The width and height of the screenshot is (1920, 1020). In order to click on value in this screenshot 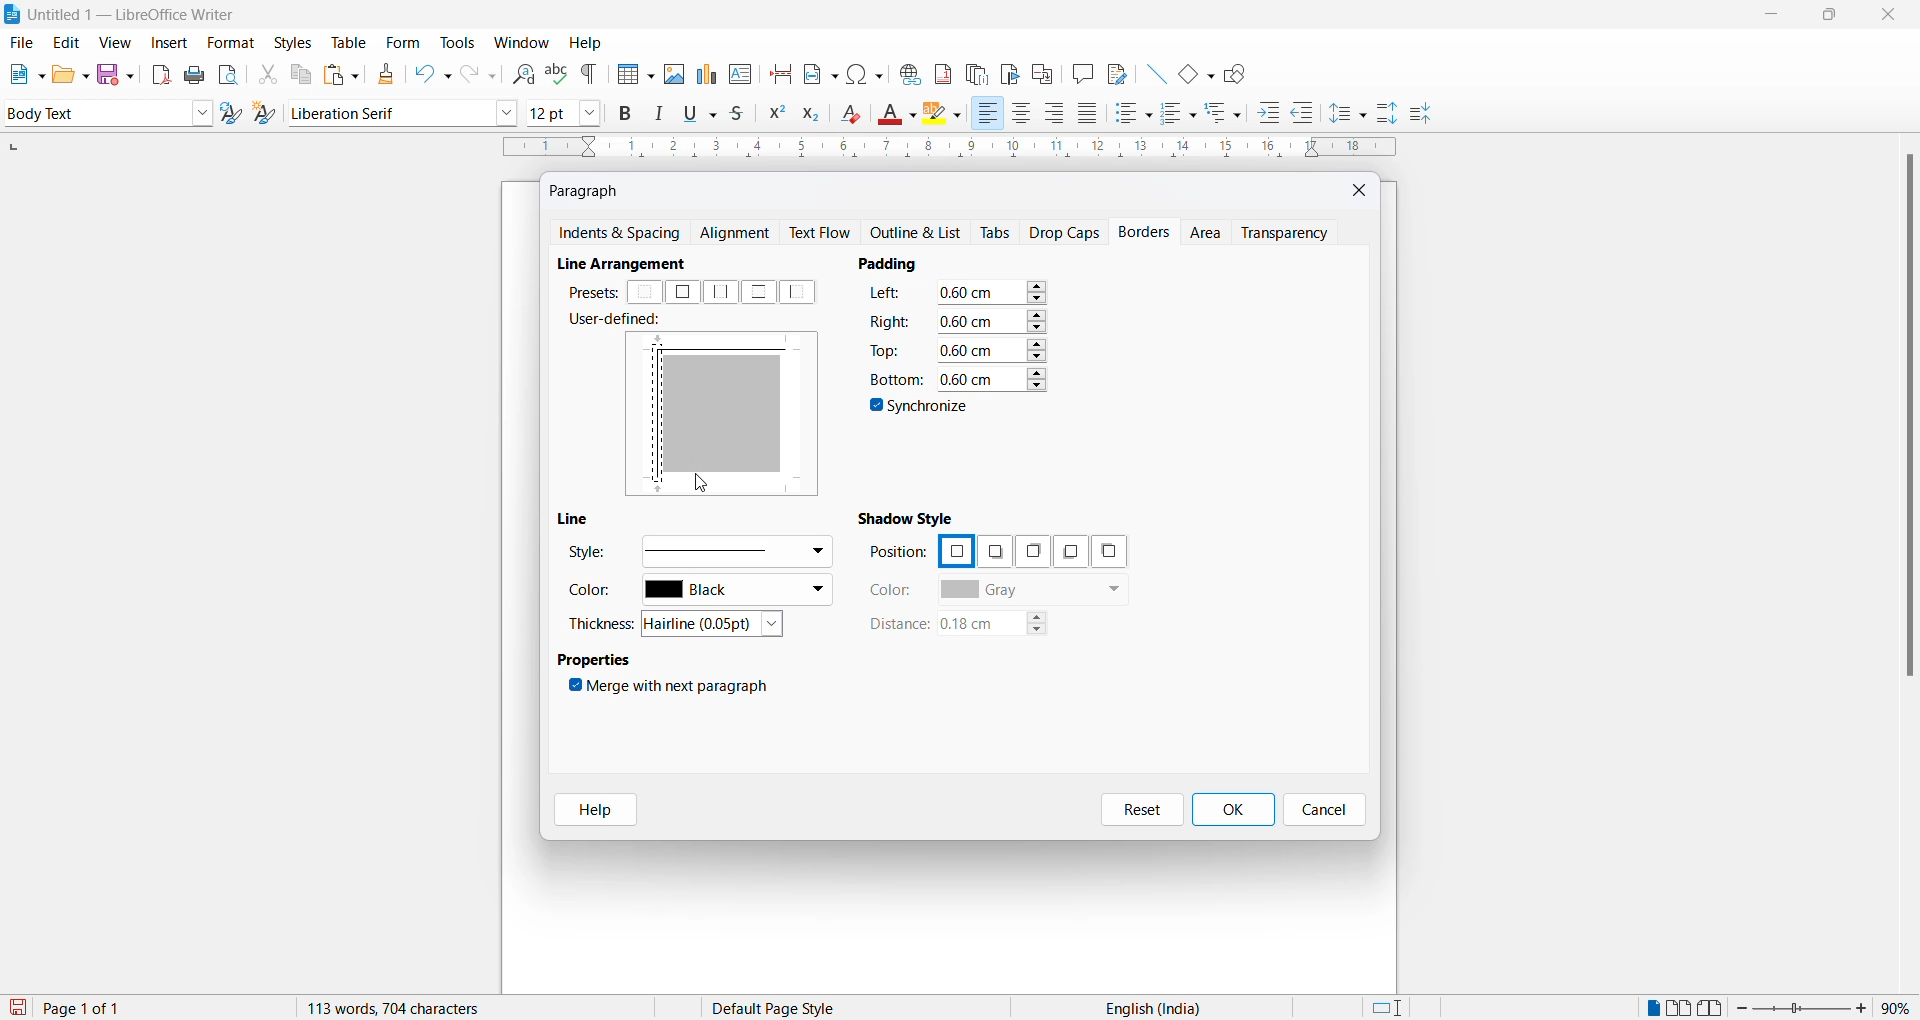, I will do `click(991, 377)`.